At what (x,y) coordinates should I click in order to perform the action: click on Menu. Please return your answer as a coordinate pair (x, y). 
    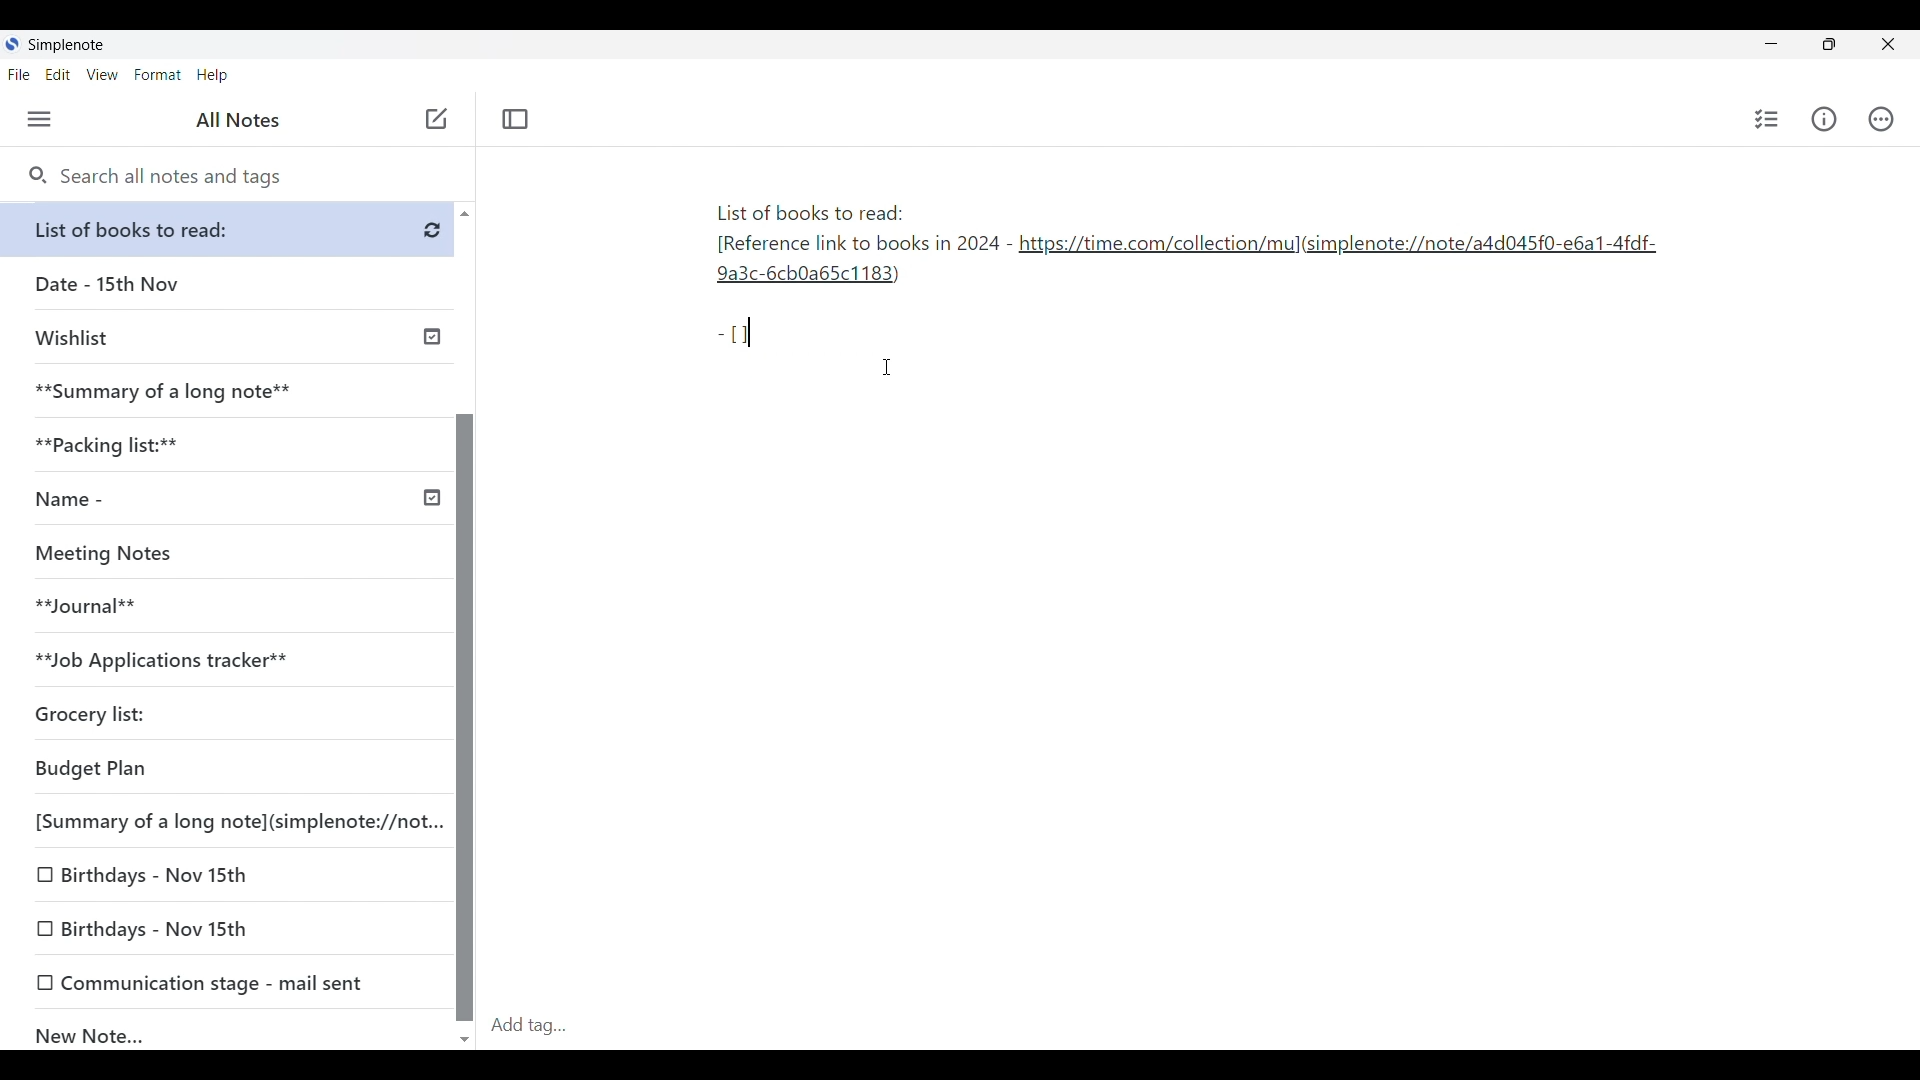
    Looking at the image, I should click on (40, 120).